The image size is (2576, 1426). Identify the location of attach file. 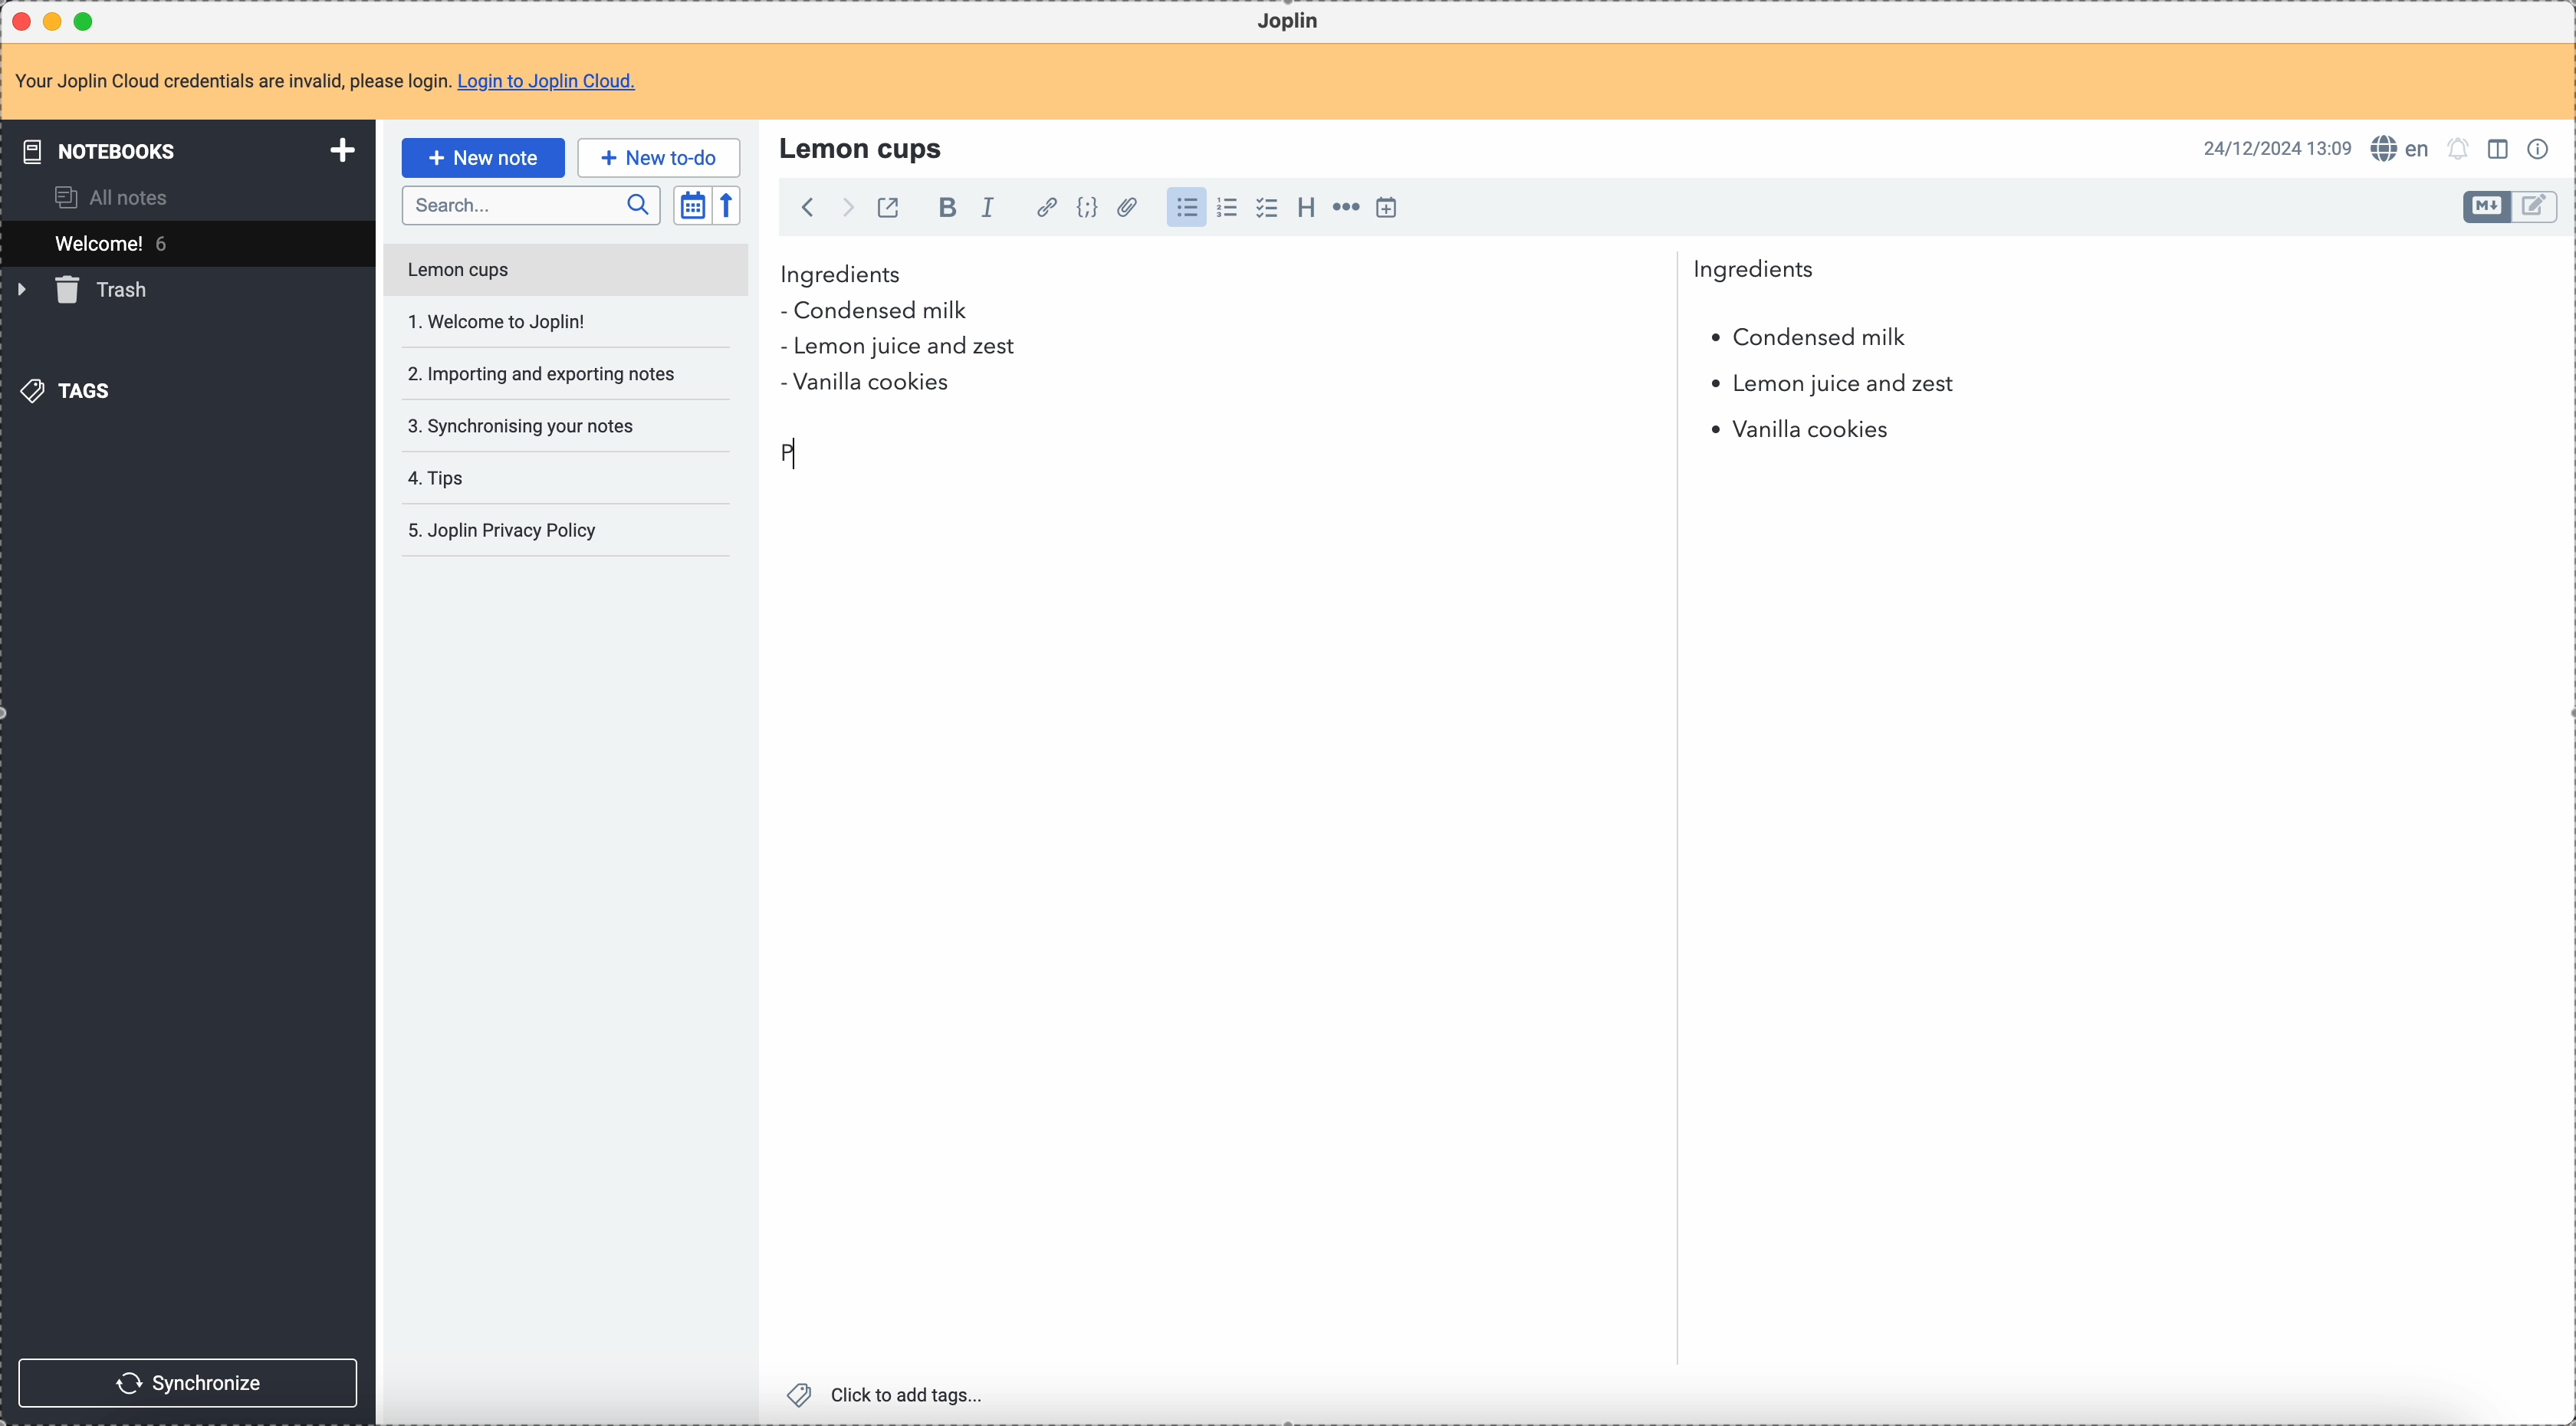
(1124, 209).